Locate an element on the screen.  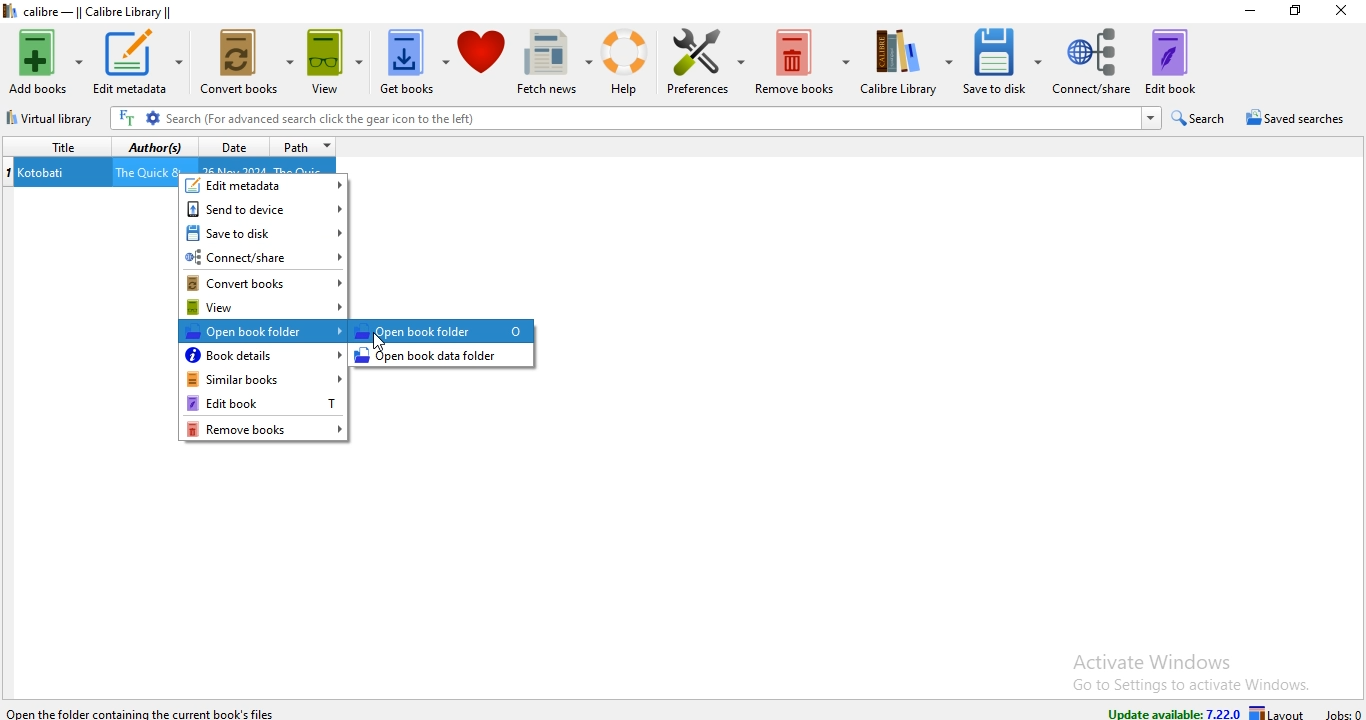
jobs: 0 is located at coordinates (1343, 711).